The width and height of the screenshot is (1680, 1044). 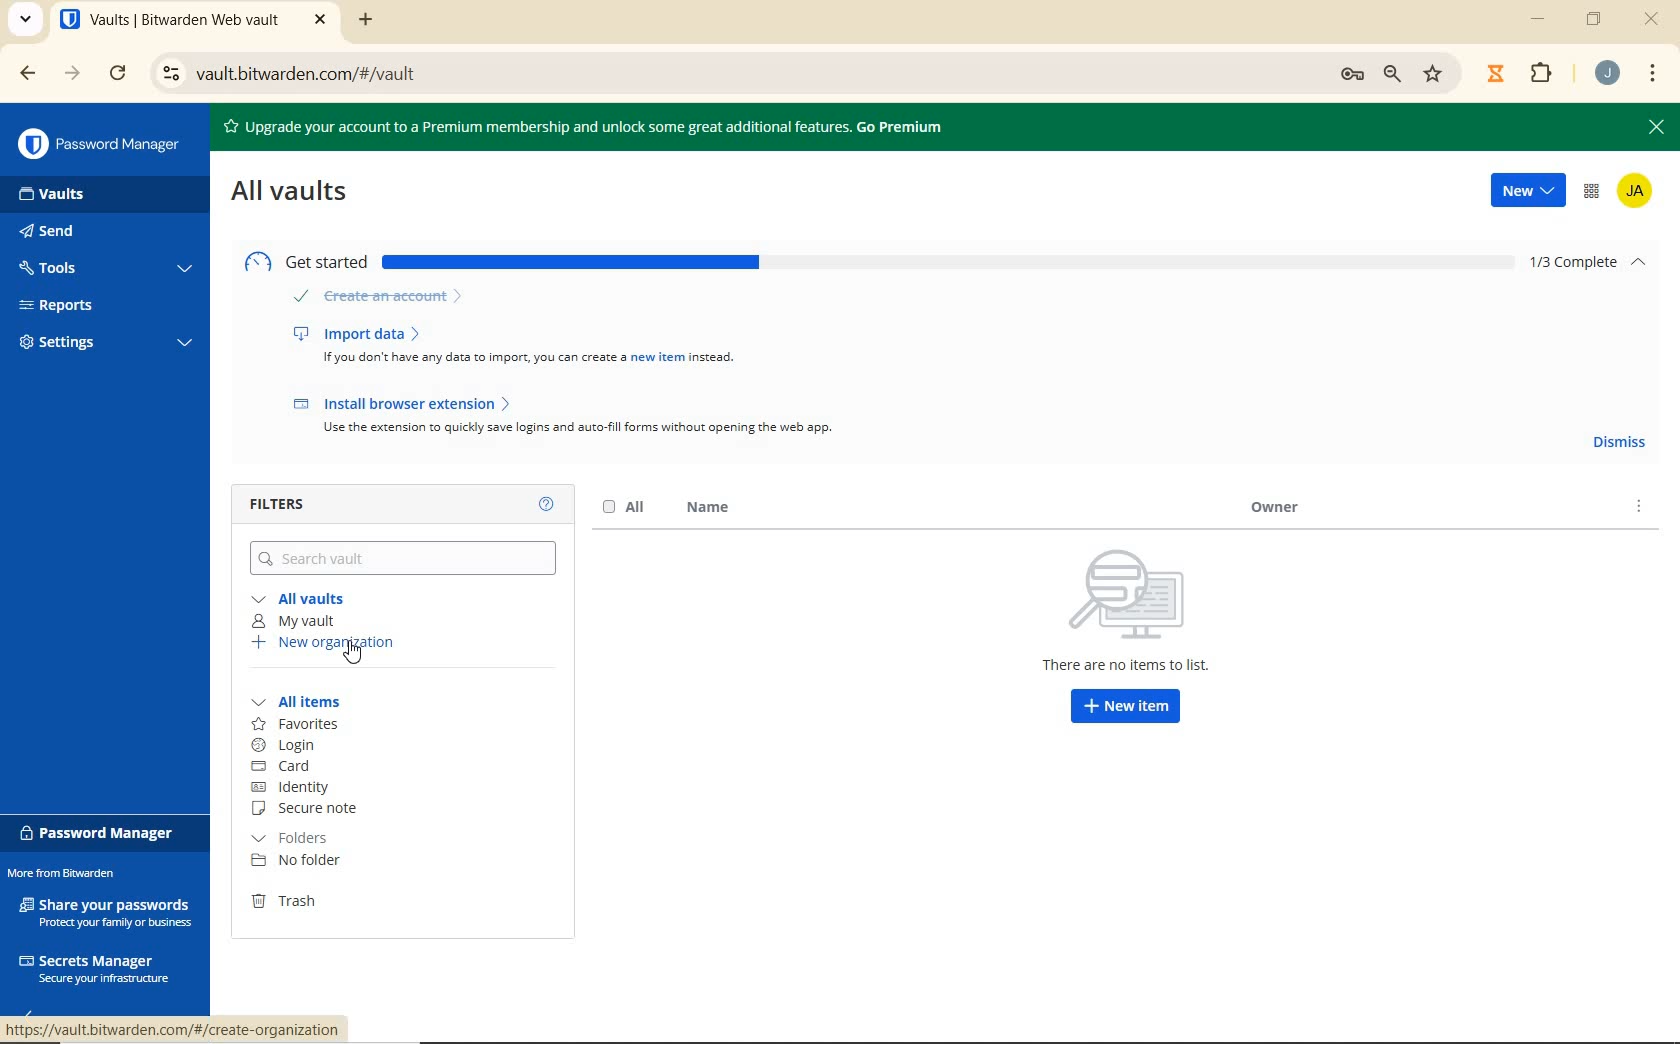 I want to click on Bitwarden Web Vault, so click(x=193, y=22).